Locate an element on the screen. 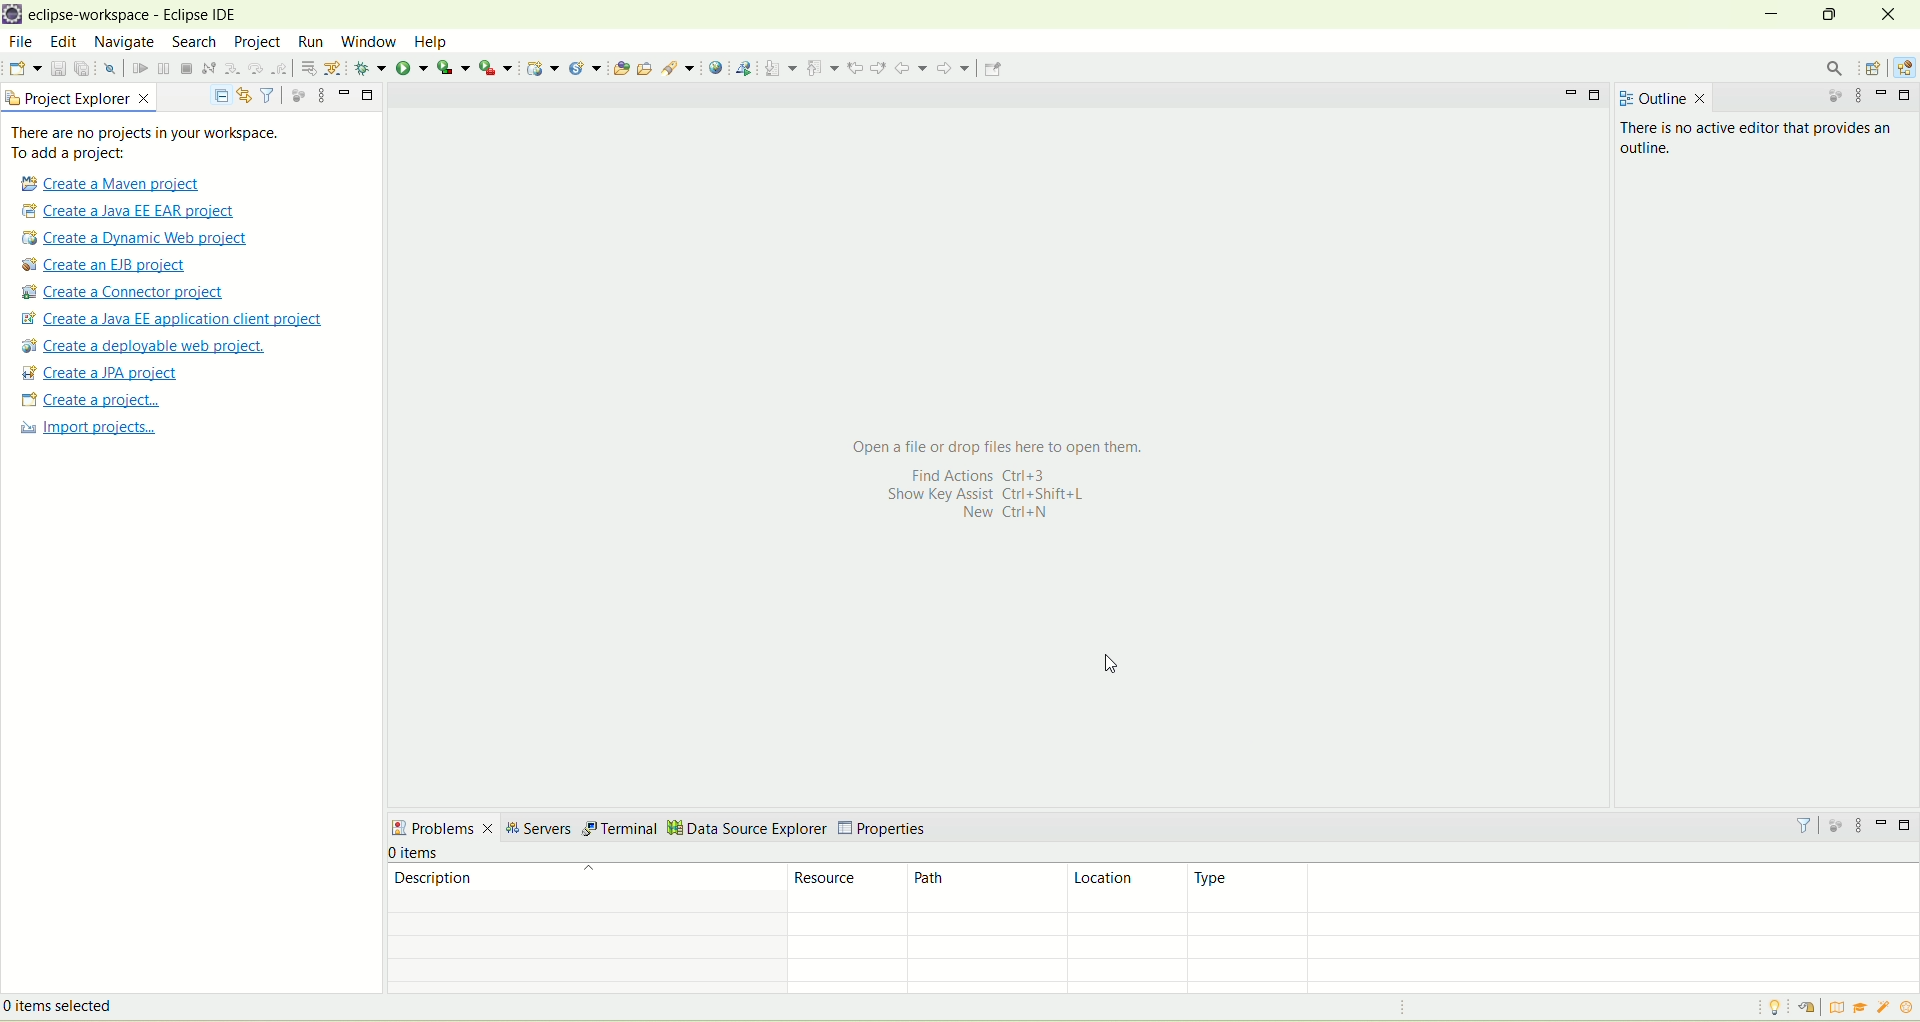 The image size is (1920, 1022). previous edit location is located at coordinates (932, 67).